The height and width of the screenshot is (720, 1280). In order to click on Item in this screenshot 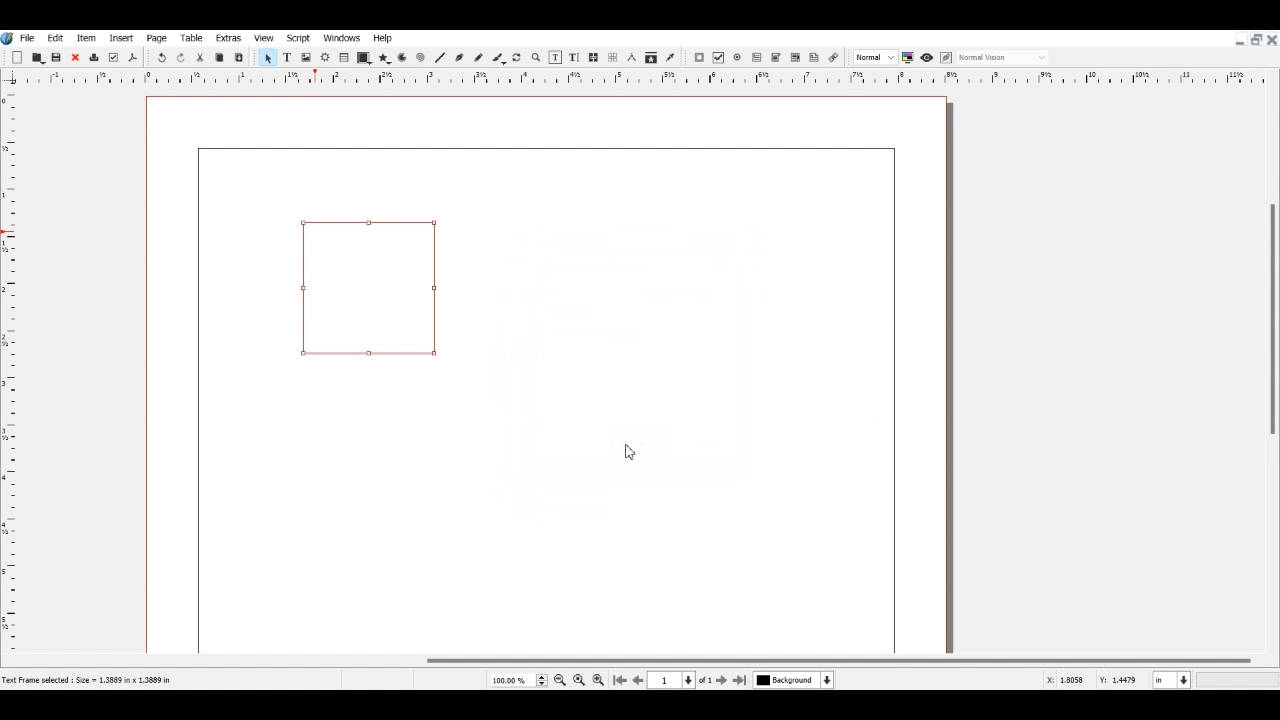, I will do `click(84, 38)`.